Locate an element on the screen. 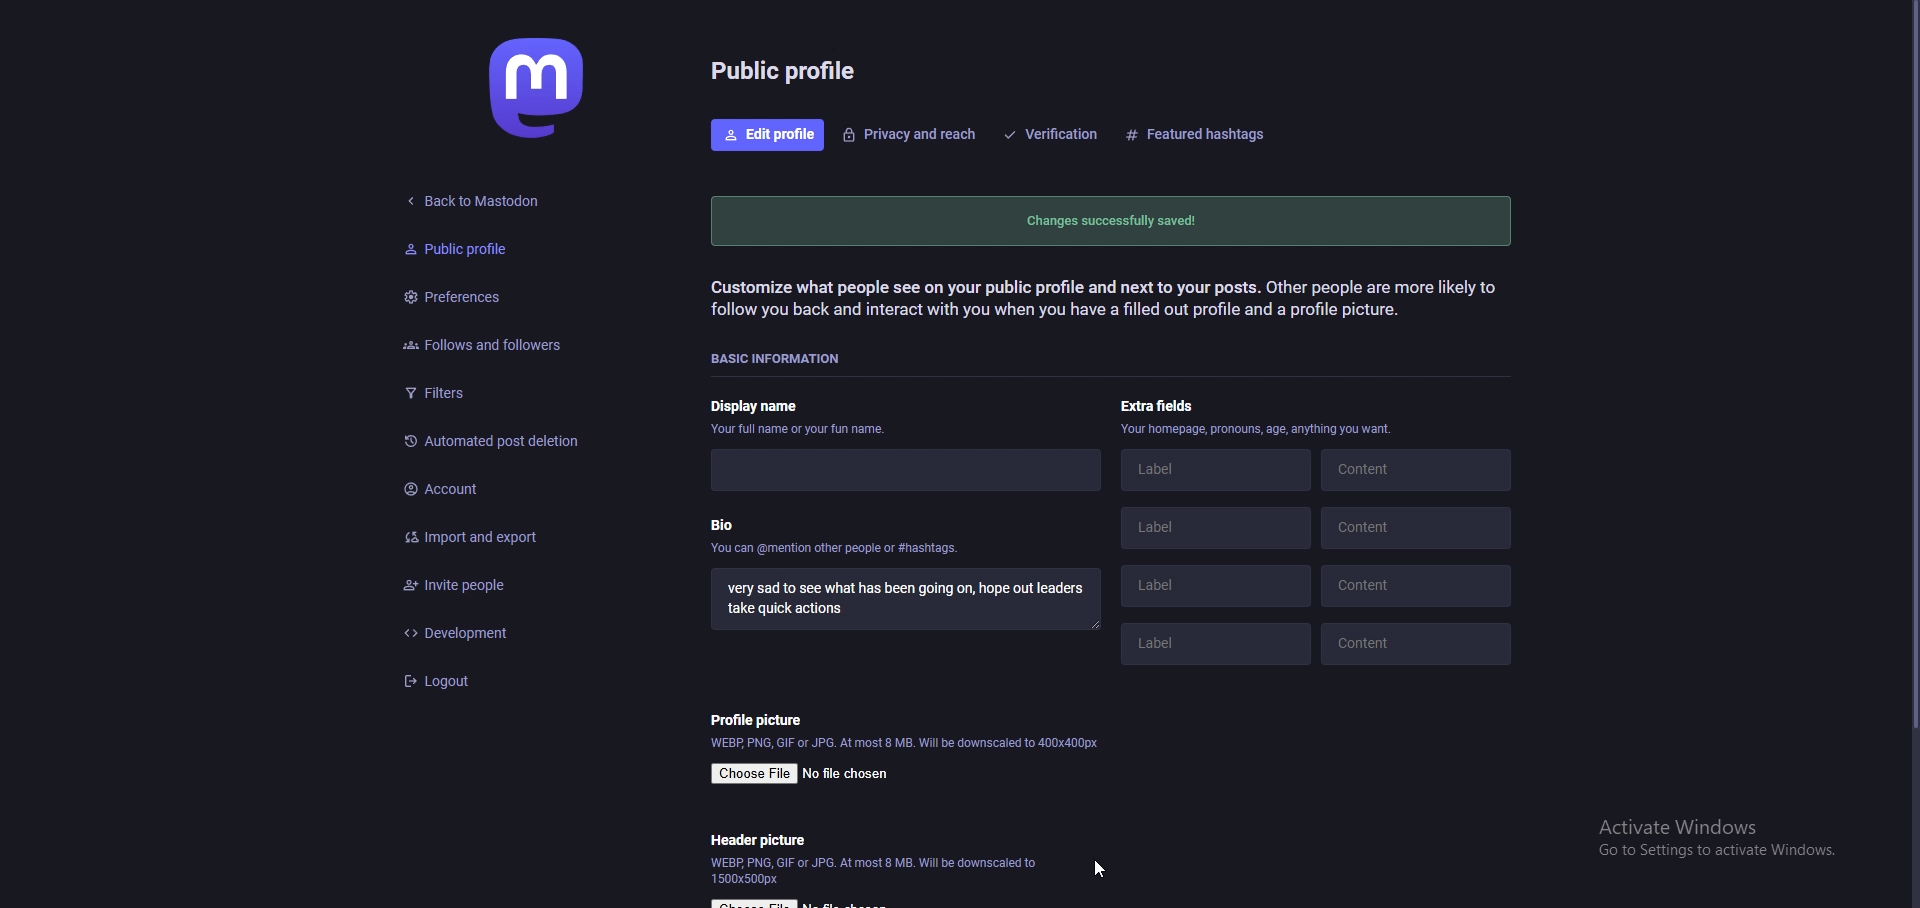 The image size is (1920, 908). Basic information is located at coordinates (797, 349).